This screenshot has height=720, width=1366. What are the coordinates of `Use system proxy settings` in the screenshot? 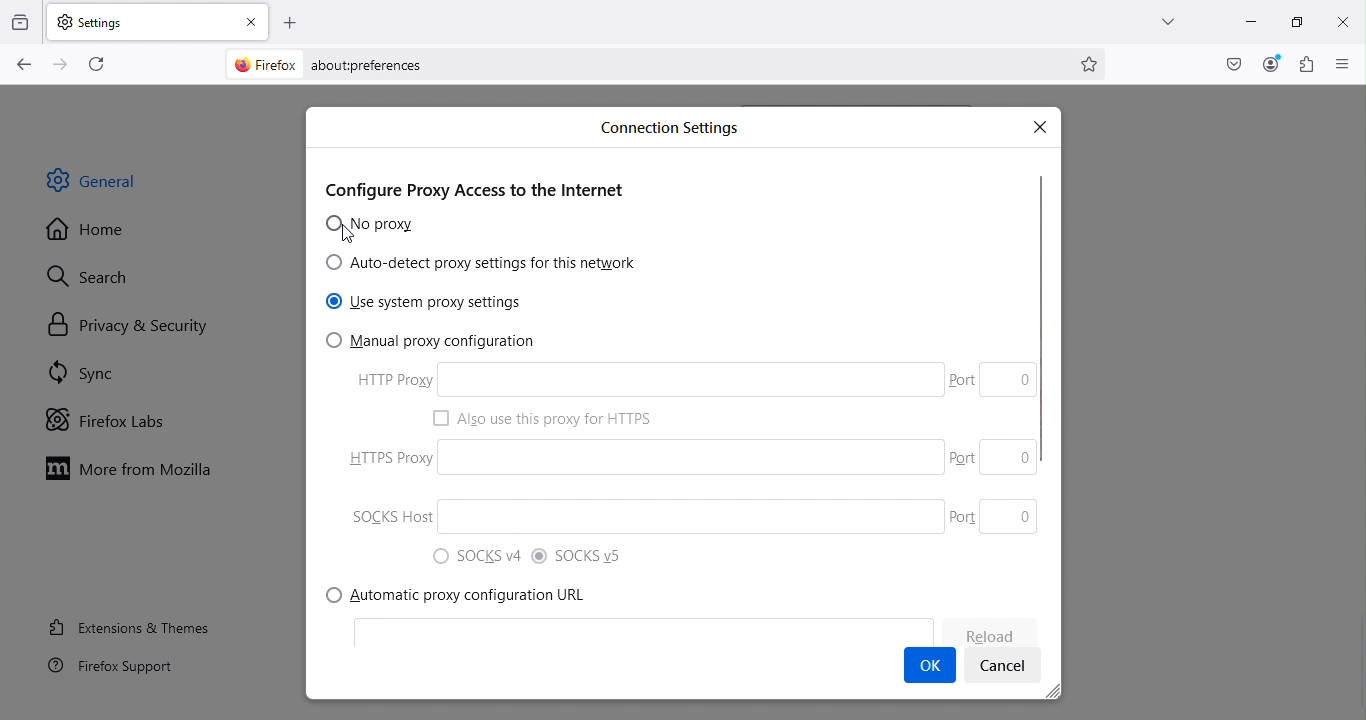 It's located at (428, 303).